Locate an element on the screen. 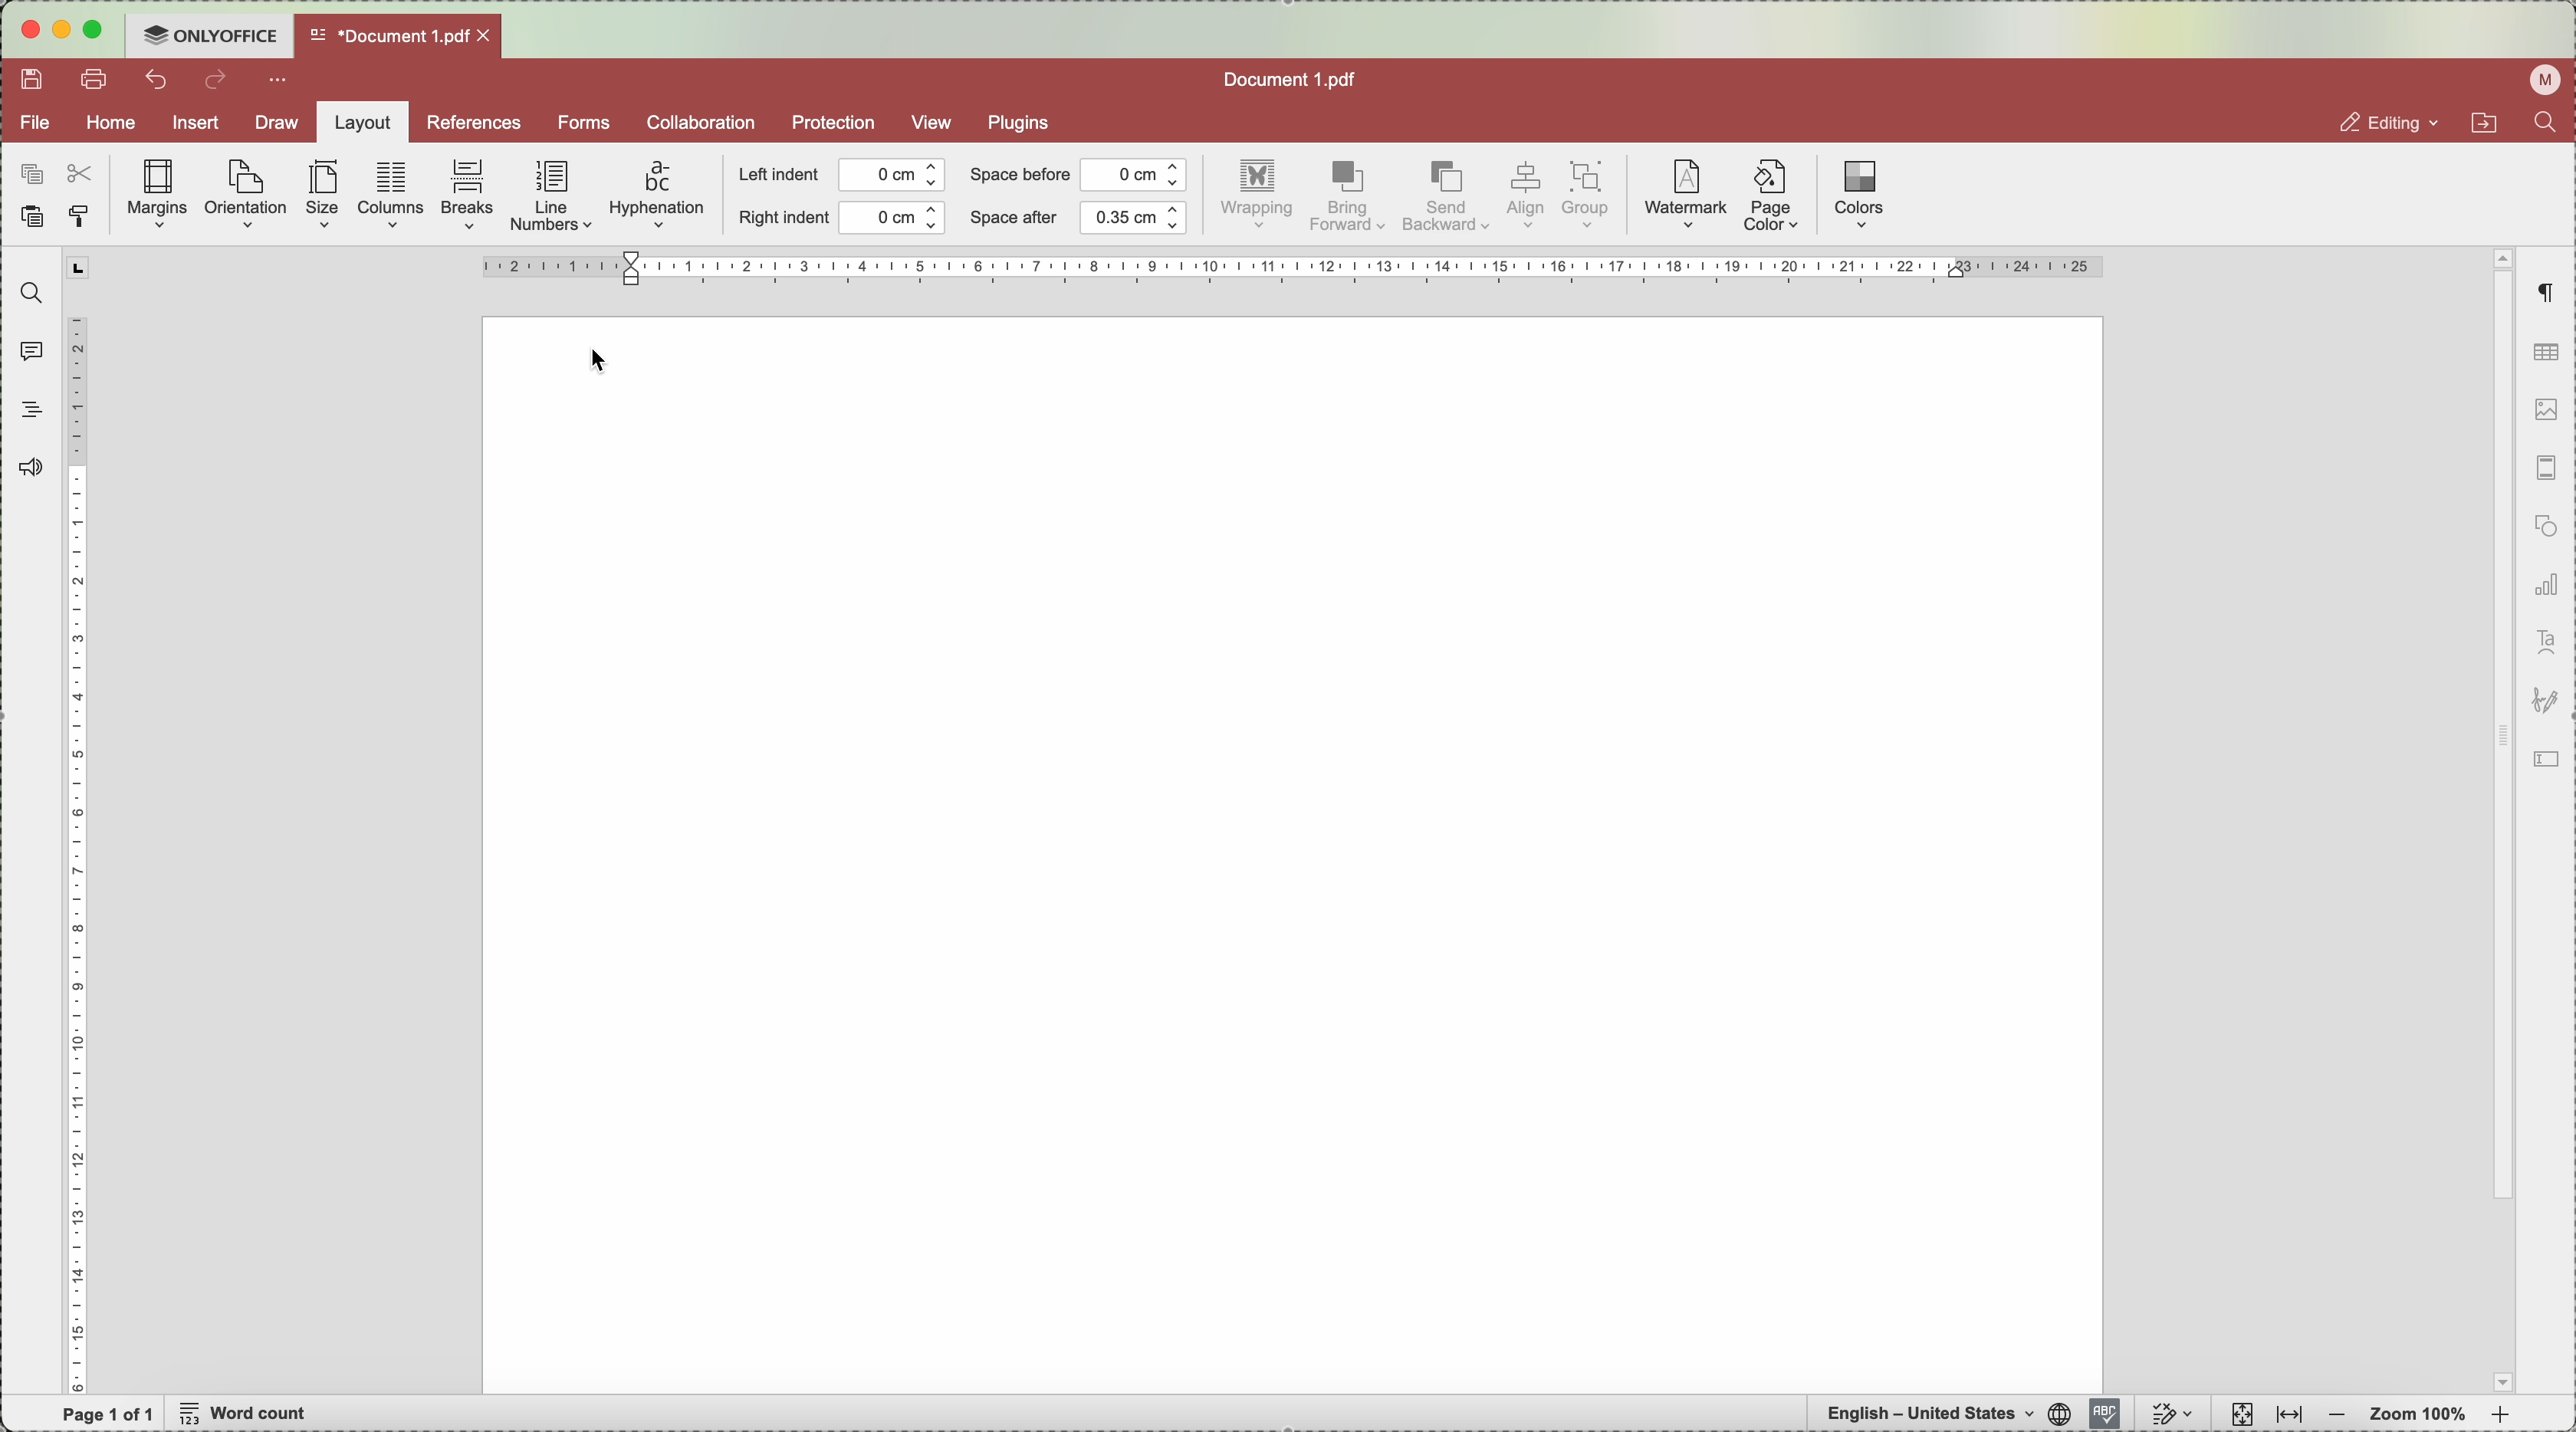 Image resolution: width=2576 pixels, height=1432 pixels. cut is located at coordinates (84, 171).